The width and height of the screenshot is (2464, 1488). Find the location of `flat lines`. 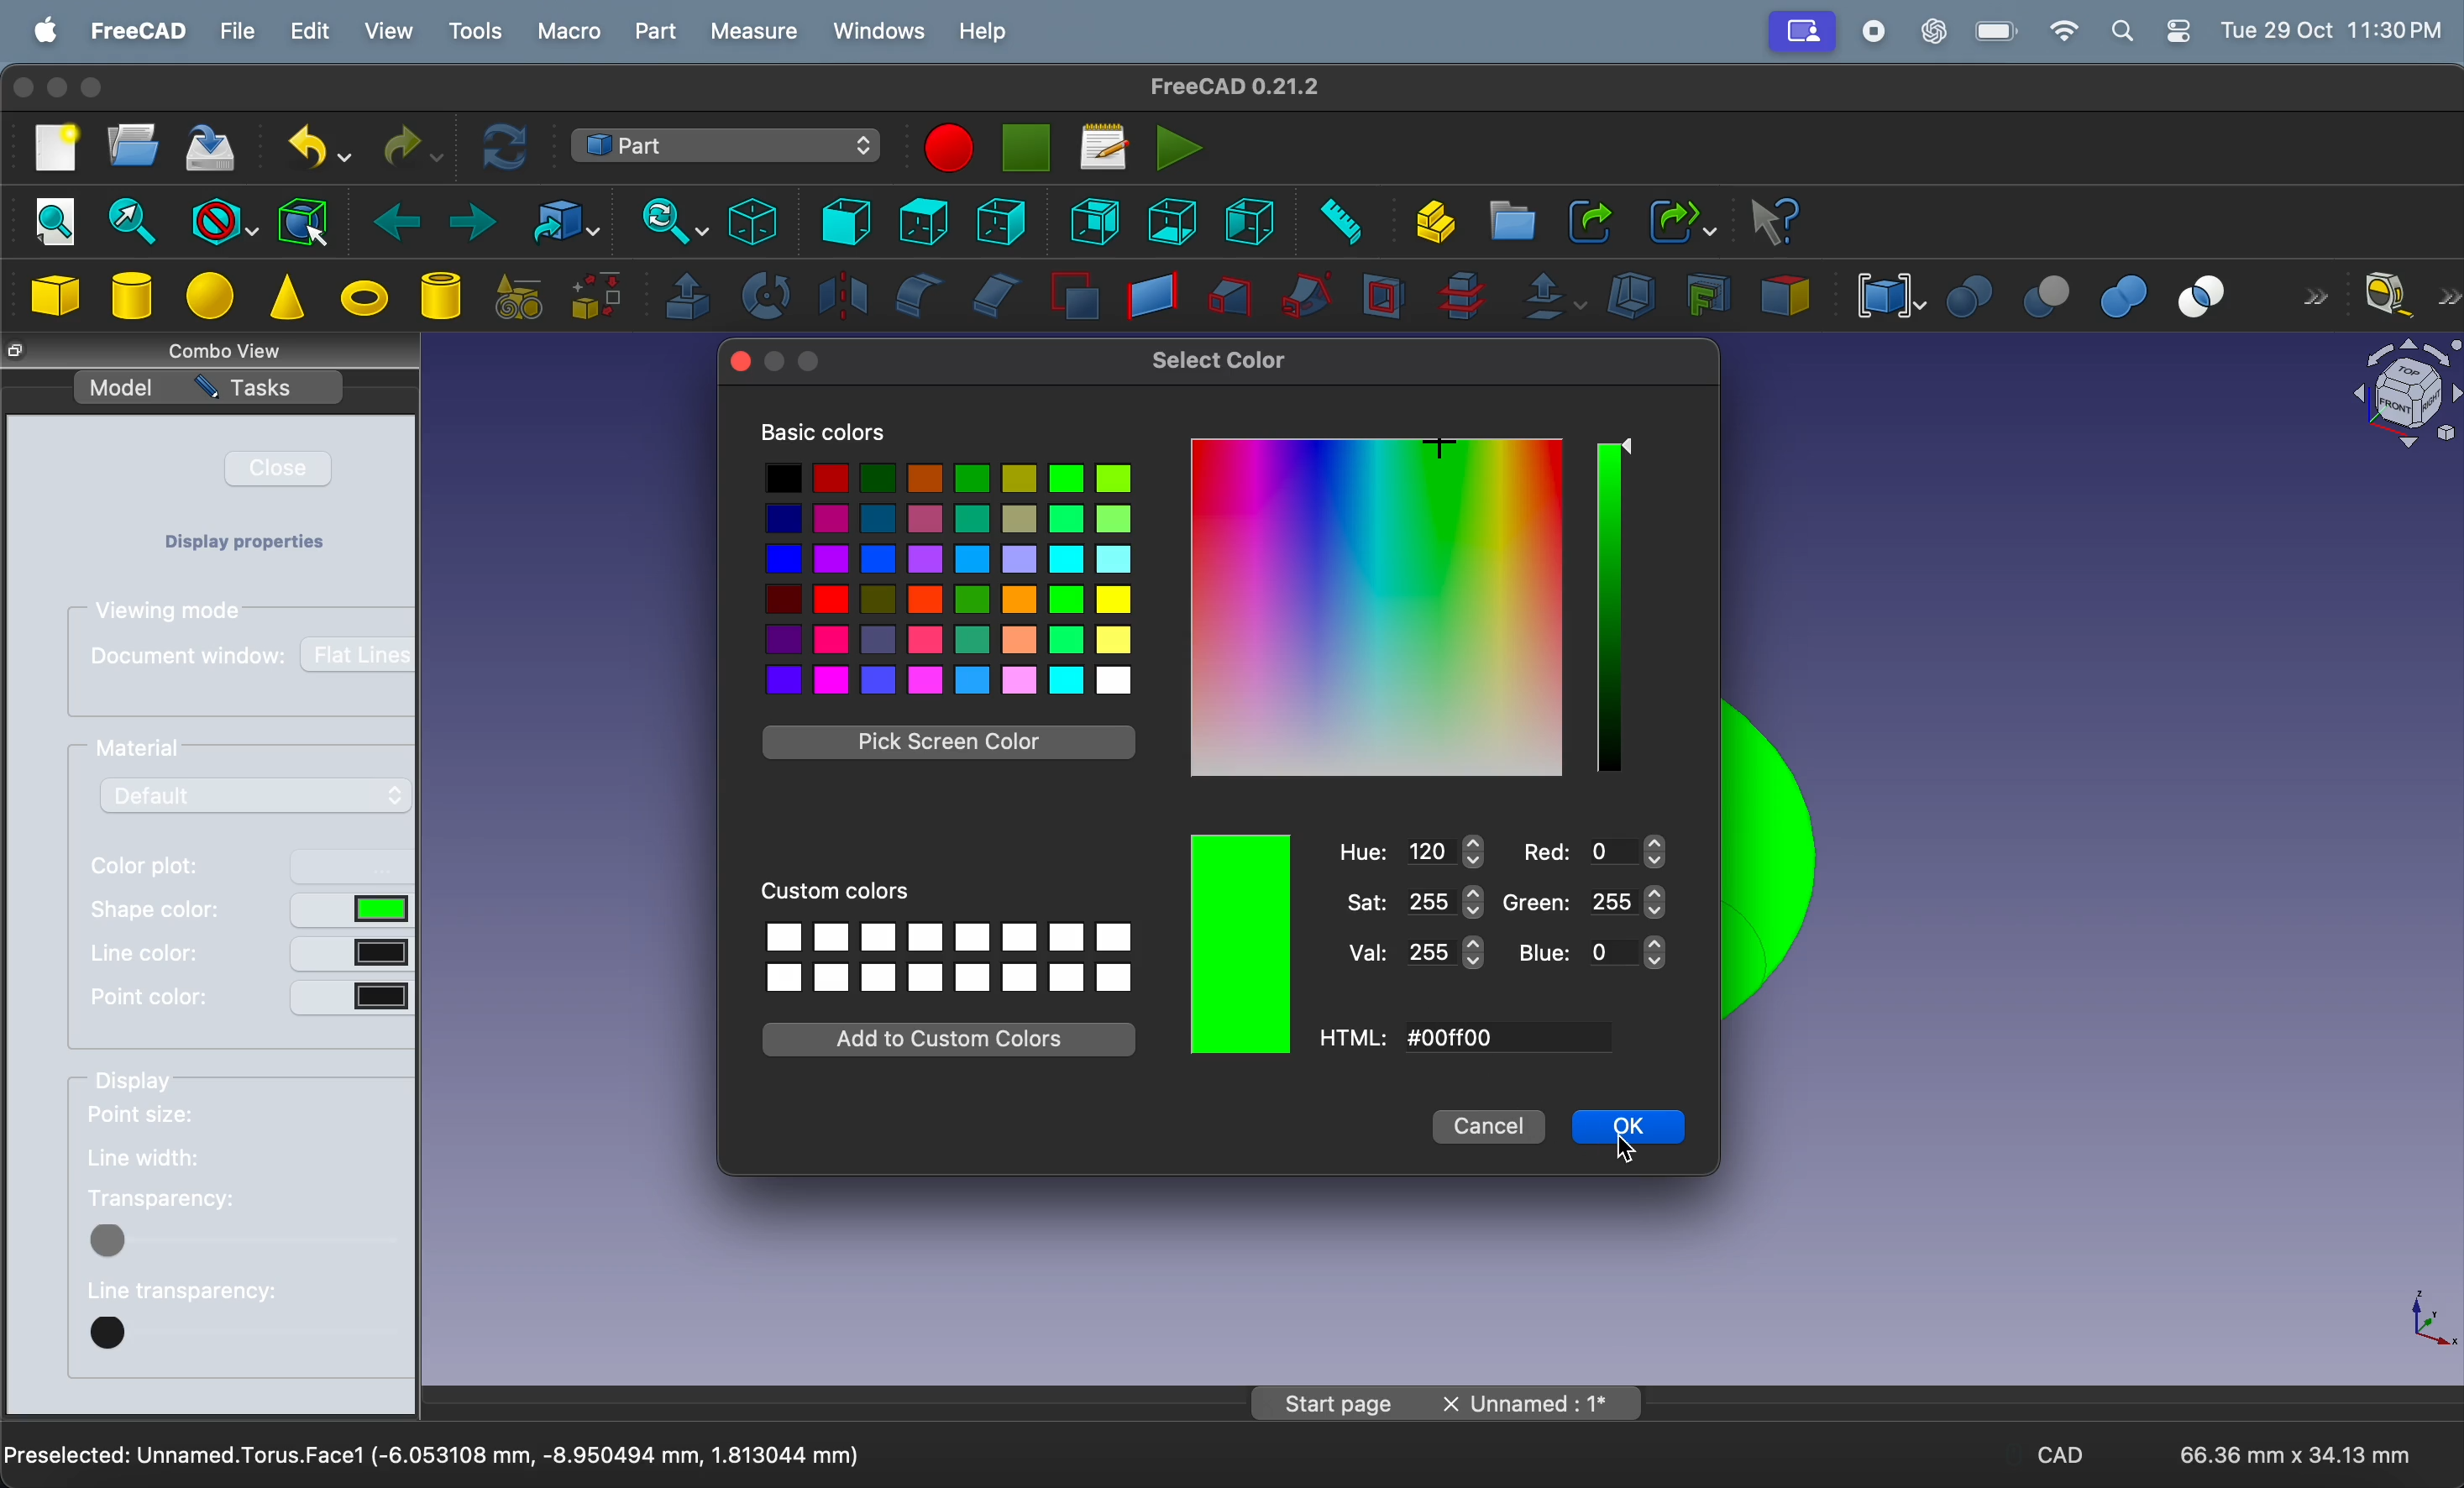

flat lines is located at coordinates (356, 656).